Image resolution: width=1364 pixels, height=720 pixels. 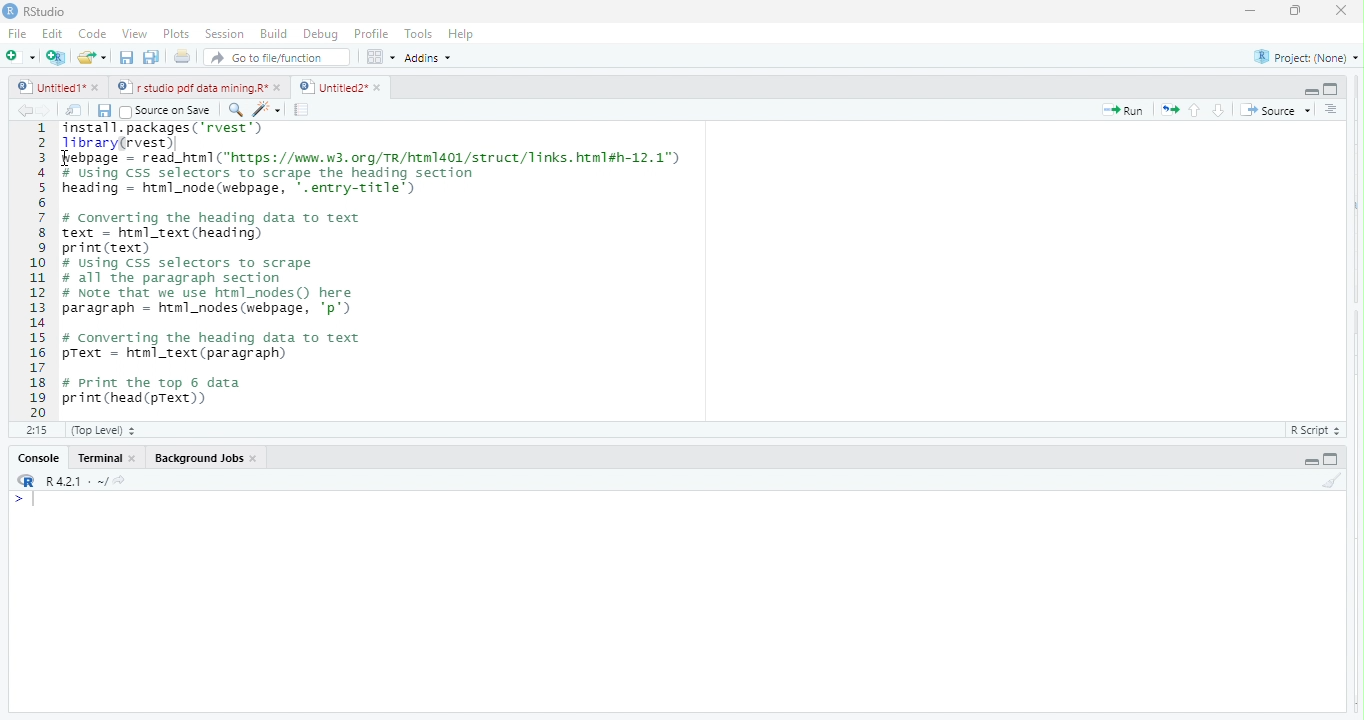 What do you see at coordinates (274, 34) in the screenshot?
I see `Build` at bounding box center [274, 34].